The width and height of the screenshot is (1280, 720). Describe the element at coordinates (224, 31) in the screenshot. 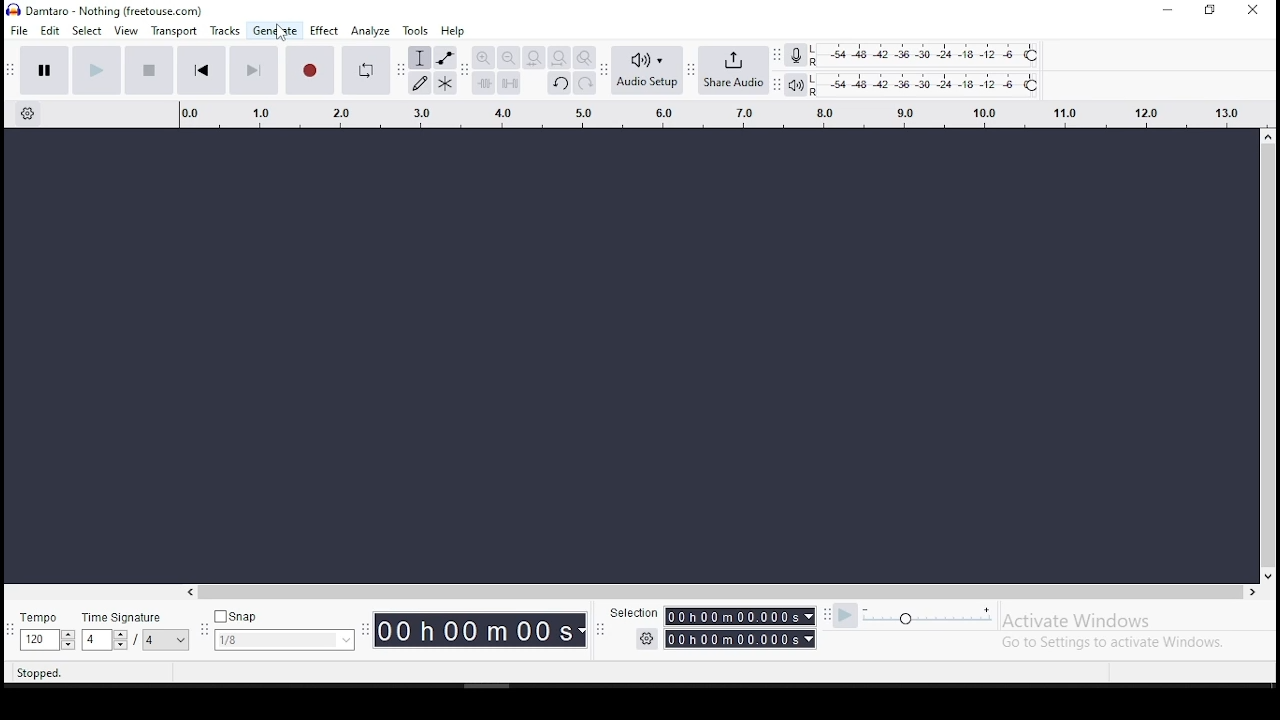

I see `tracks` at that location.